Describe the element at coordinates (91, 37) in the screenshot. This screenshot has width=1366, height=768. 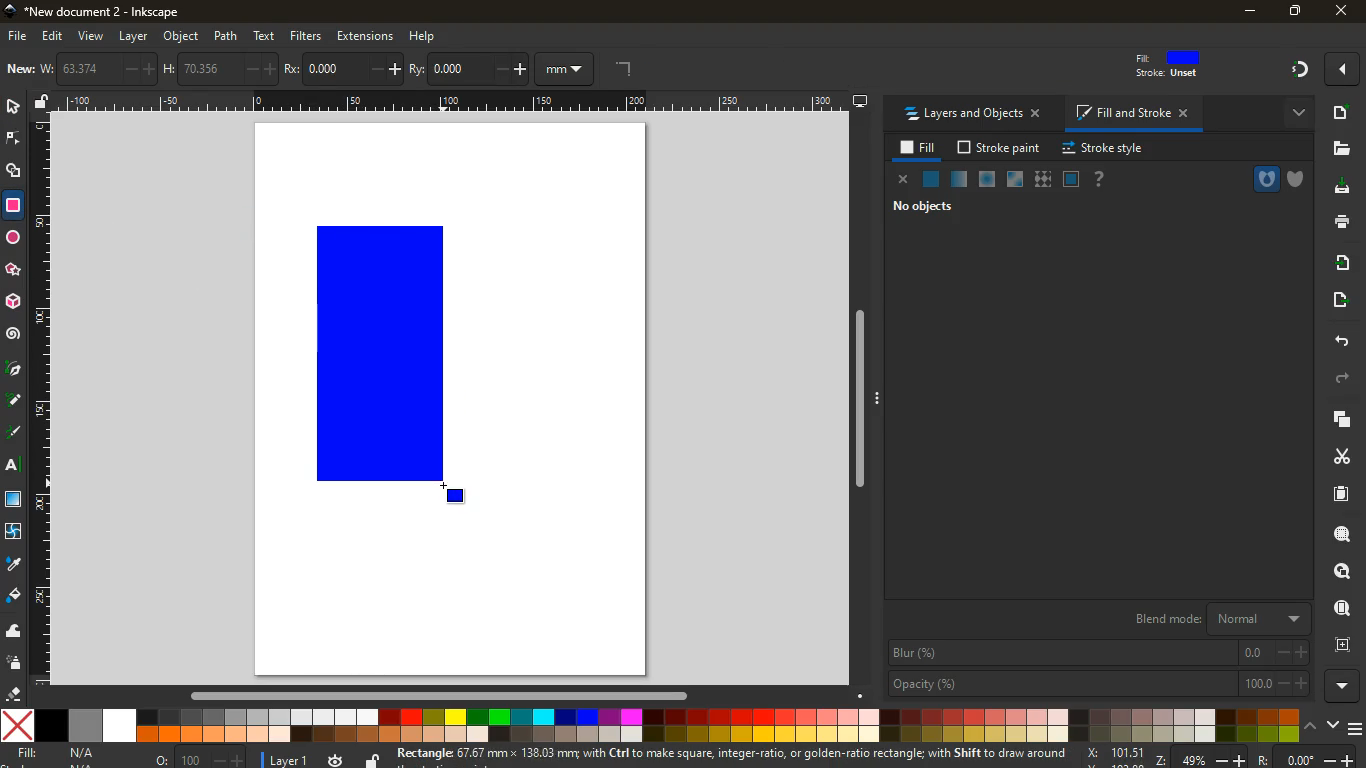
I see `view` at that location.